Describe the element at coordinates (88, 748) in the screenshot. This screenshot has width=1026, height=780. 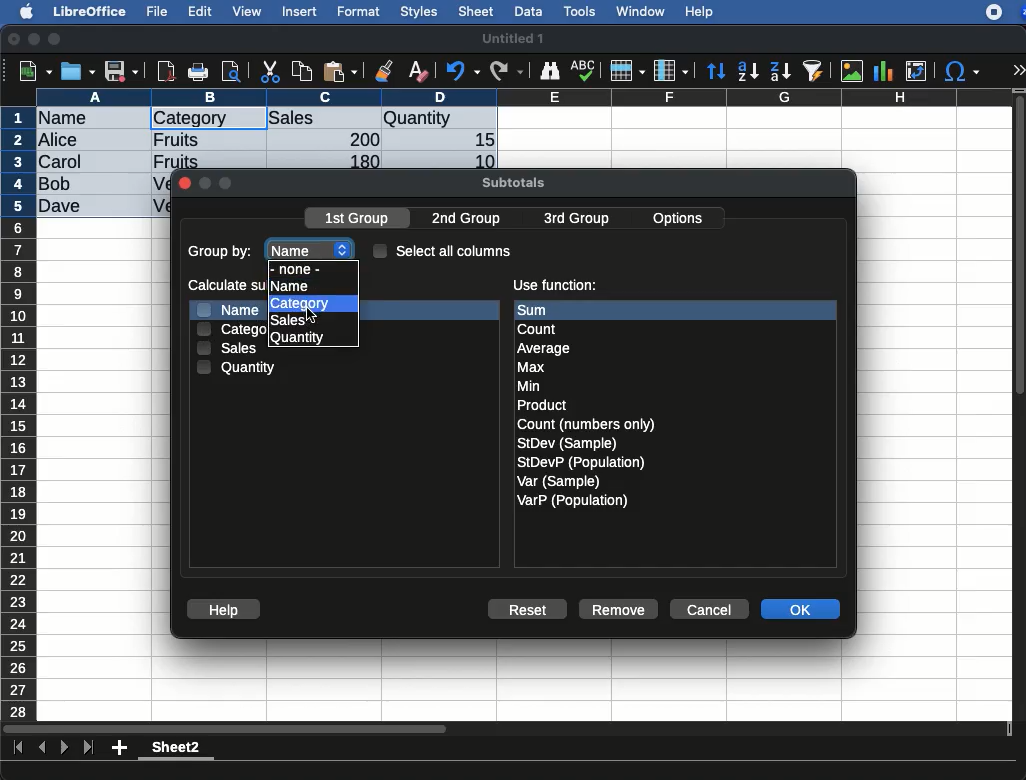
I see `last sheet` at that location.